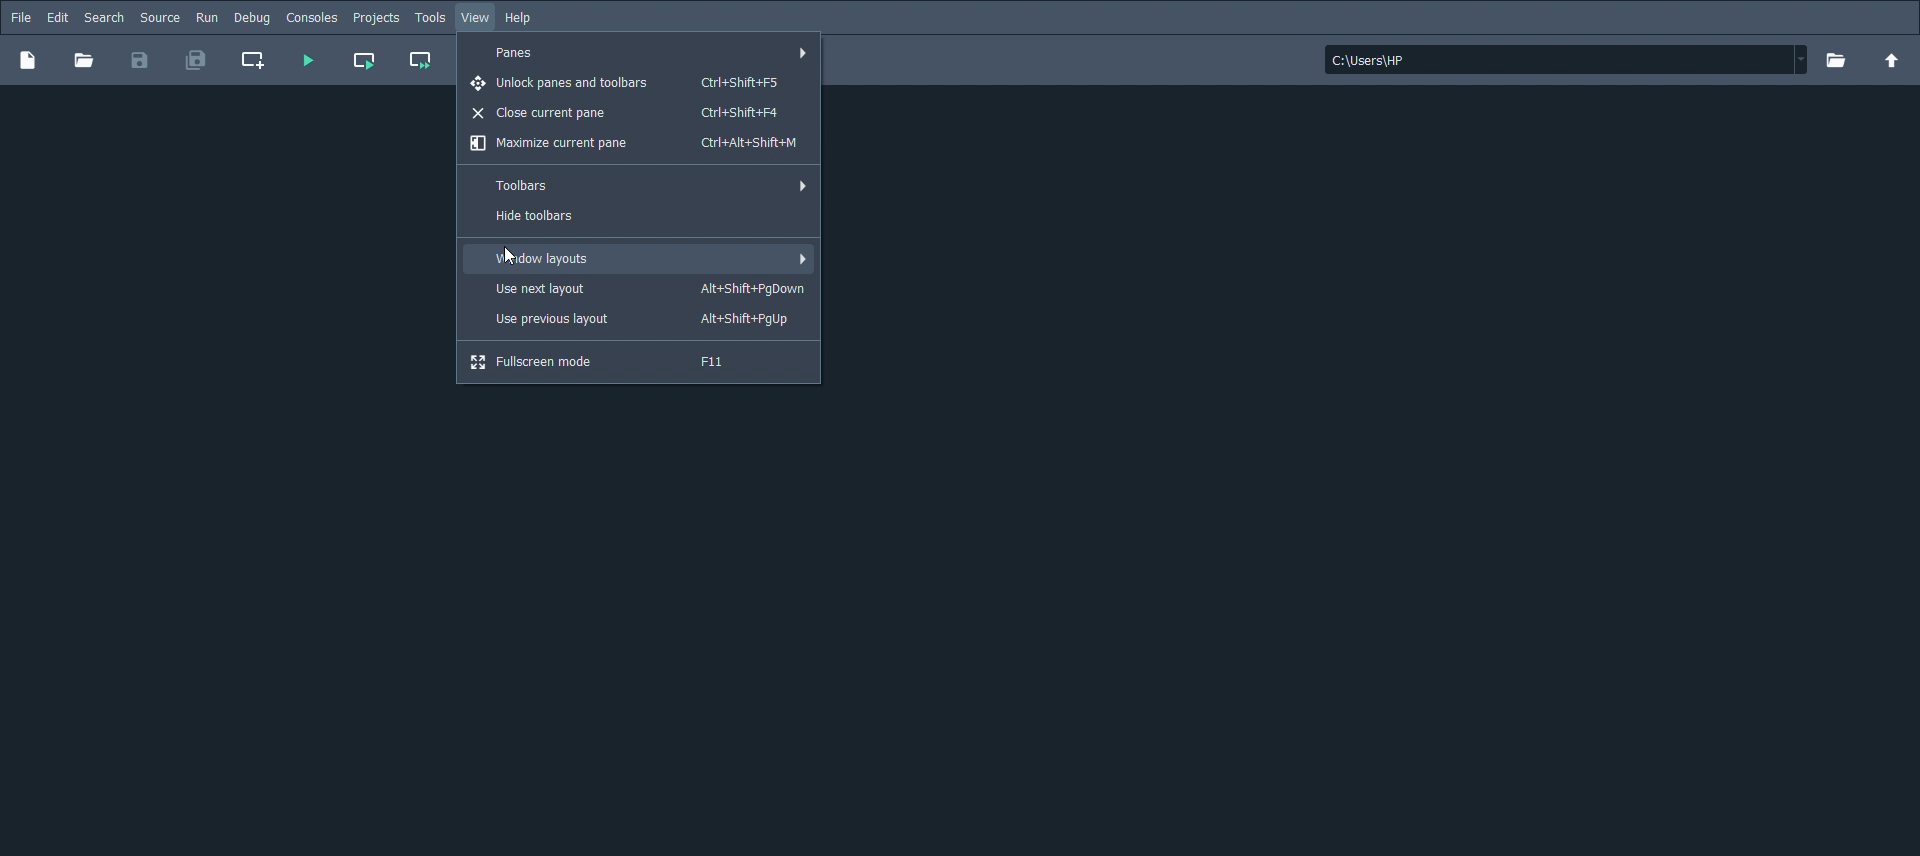 The width and height of the screenshot is (1920, 856). What do you see at coordinates (647, 259) in the screenshot?
I see `Window layouts` at bounding box center [647, 259].